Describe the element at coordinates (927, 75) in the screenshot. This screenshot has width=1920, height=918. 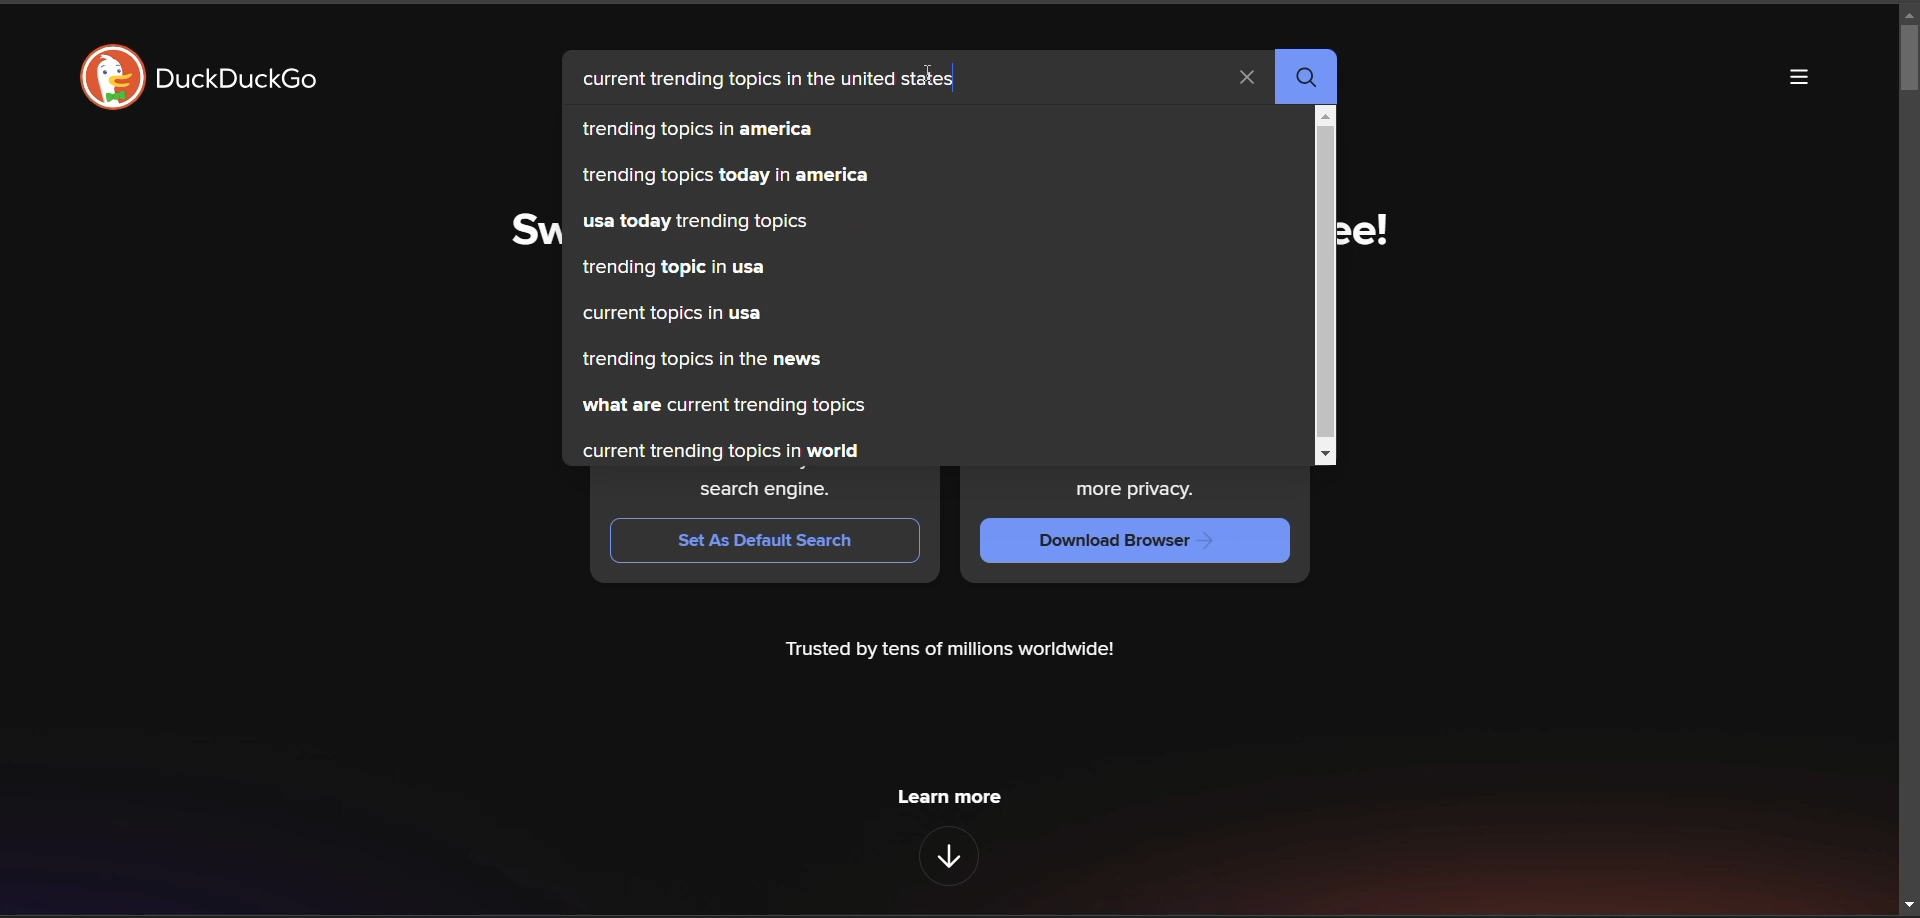
I see `cursor` at that location.